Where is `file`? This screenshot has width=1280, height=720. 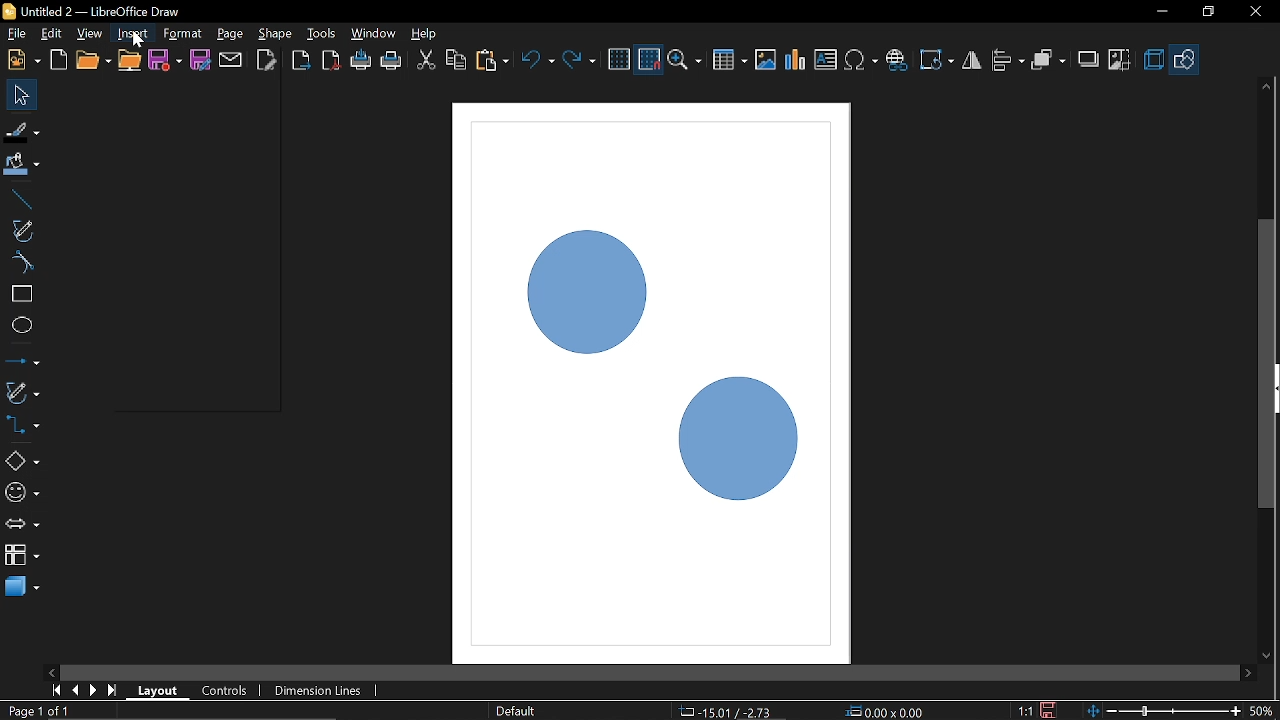
file is located at coordinates (17, 35).